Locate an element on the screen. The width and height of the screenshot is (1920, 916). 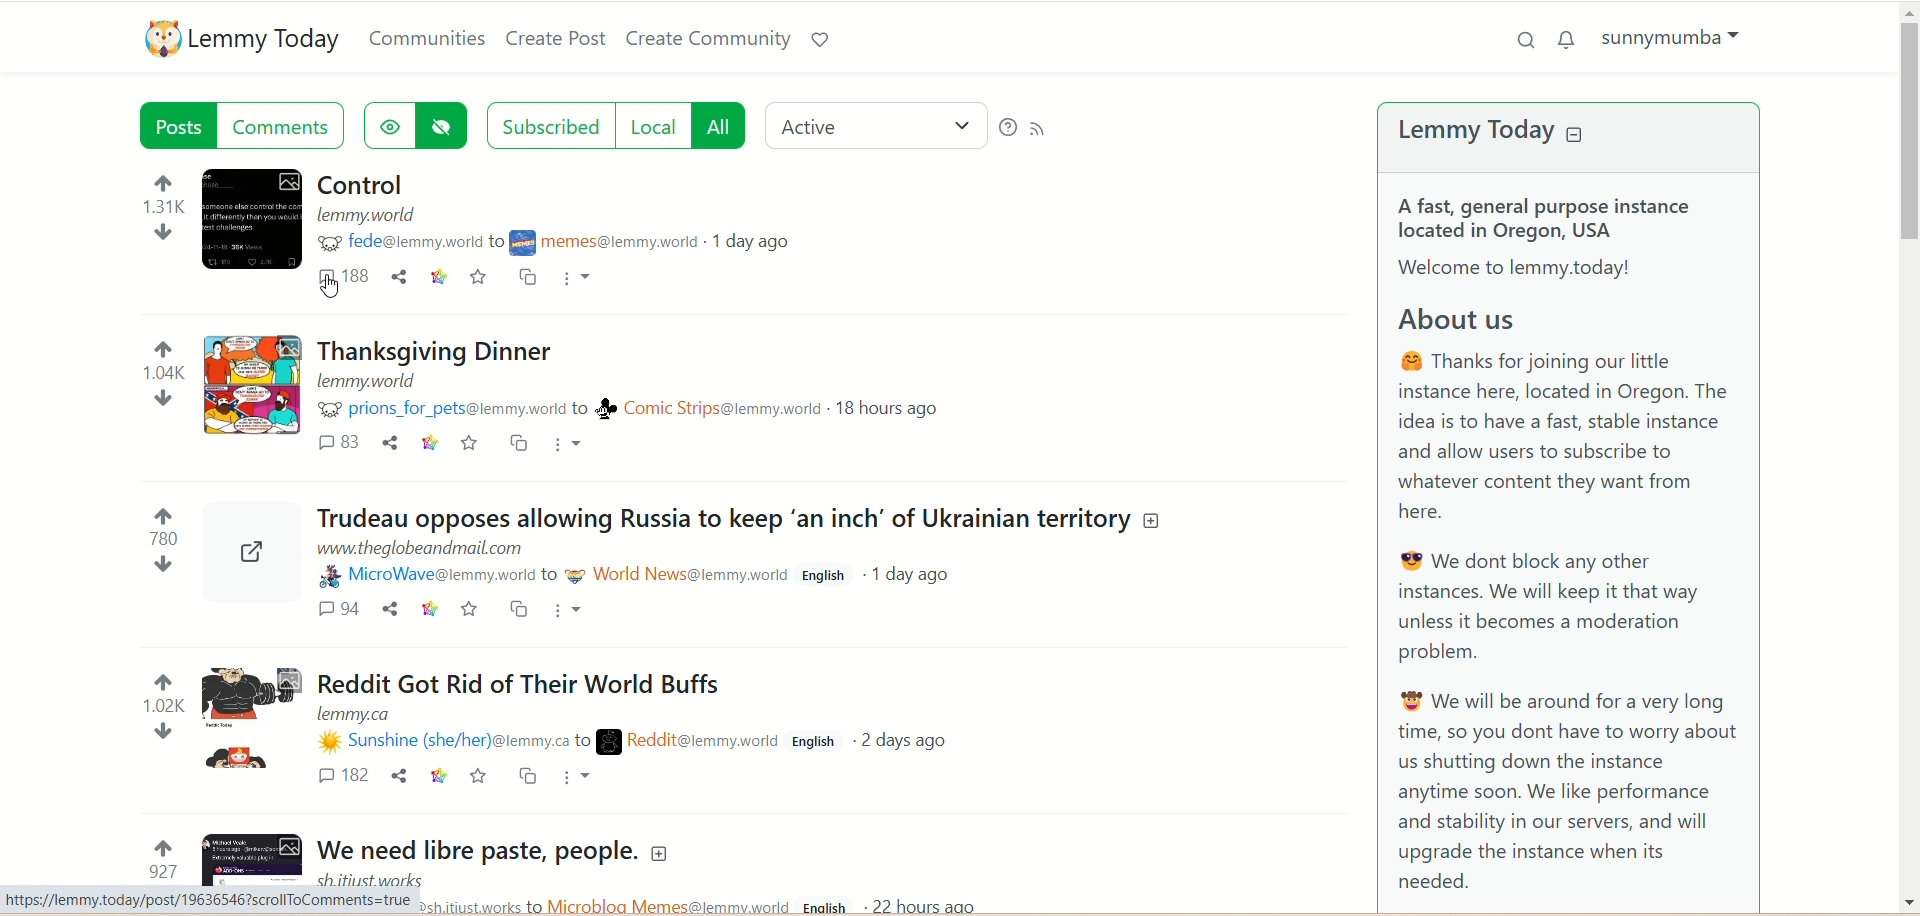
active is located at coordinates (877, 122).